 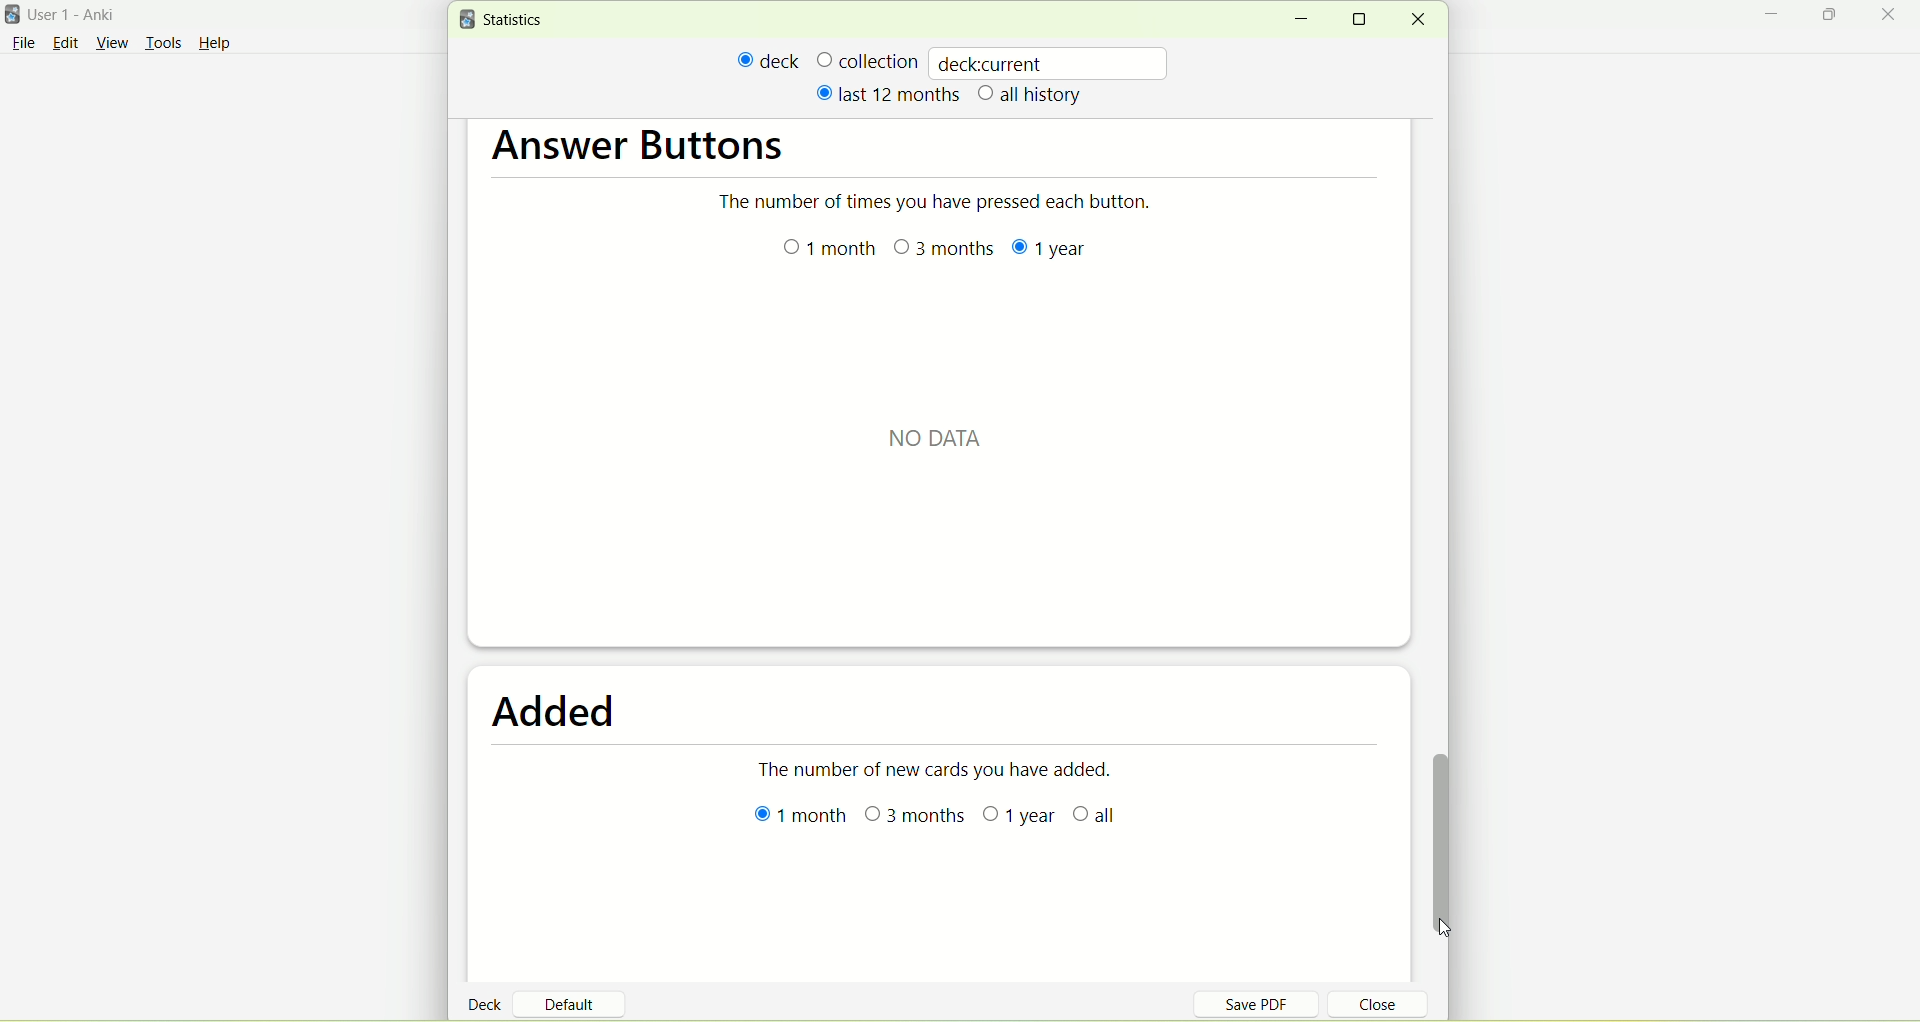 What do you see at coordinates (1417, 20) in the screenshot?
I see `close` at bounding box center [1417, 20].